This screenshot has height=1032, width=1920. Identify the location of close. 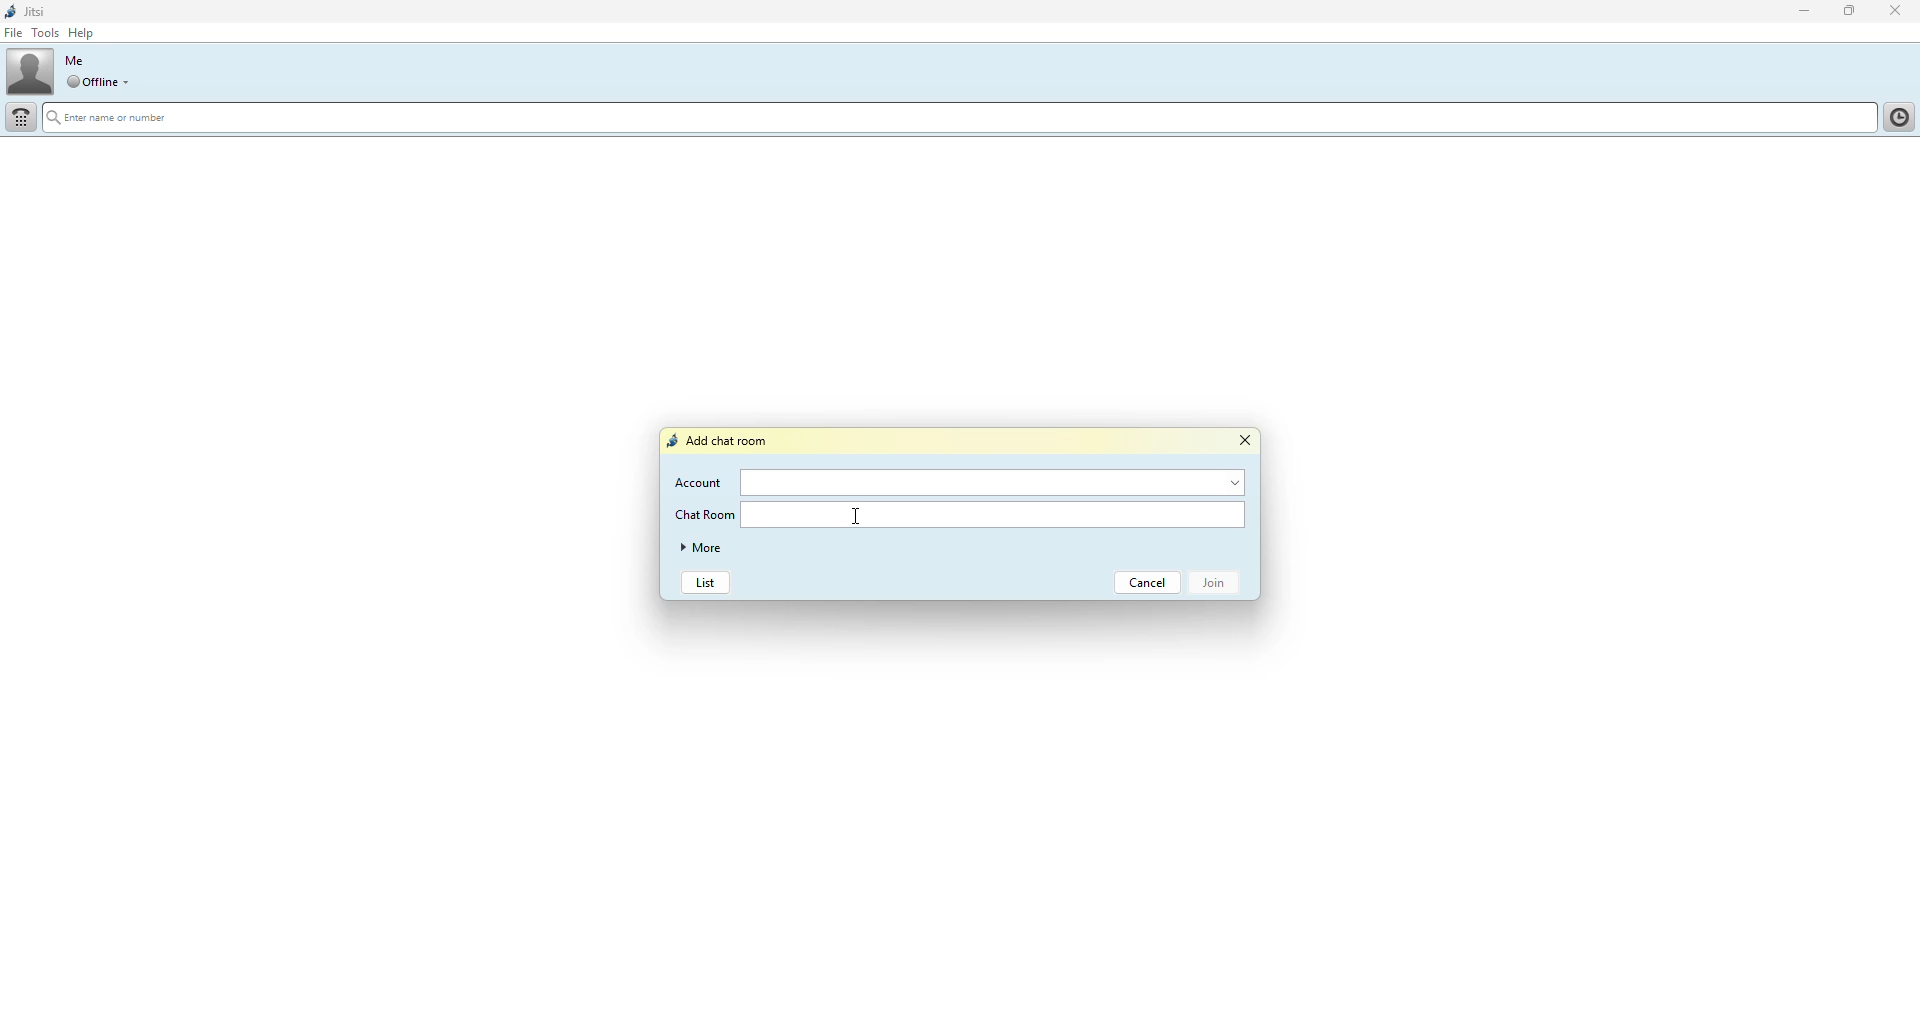
(1249, 441).